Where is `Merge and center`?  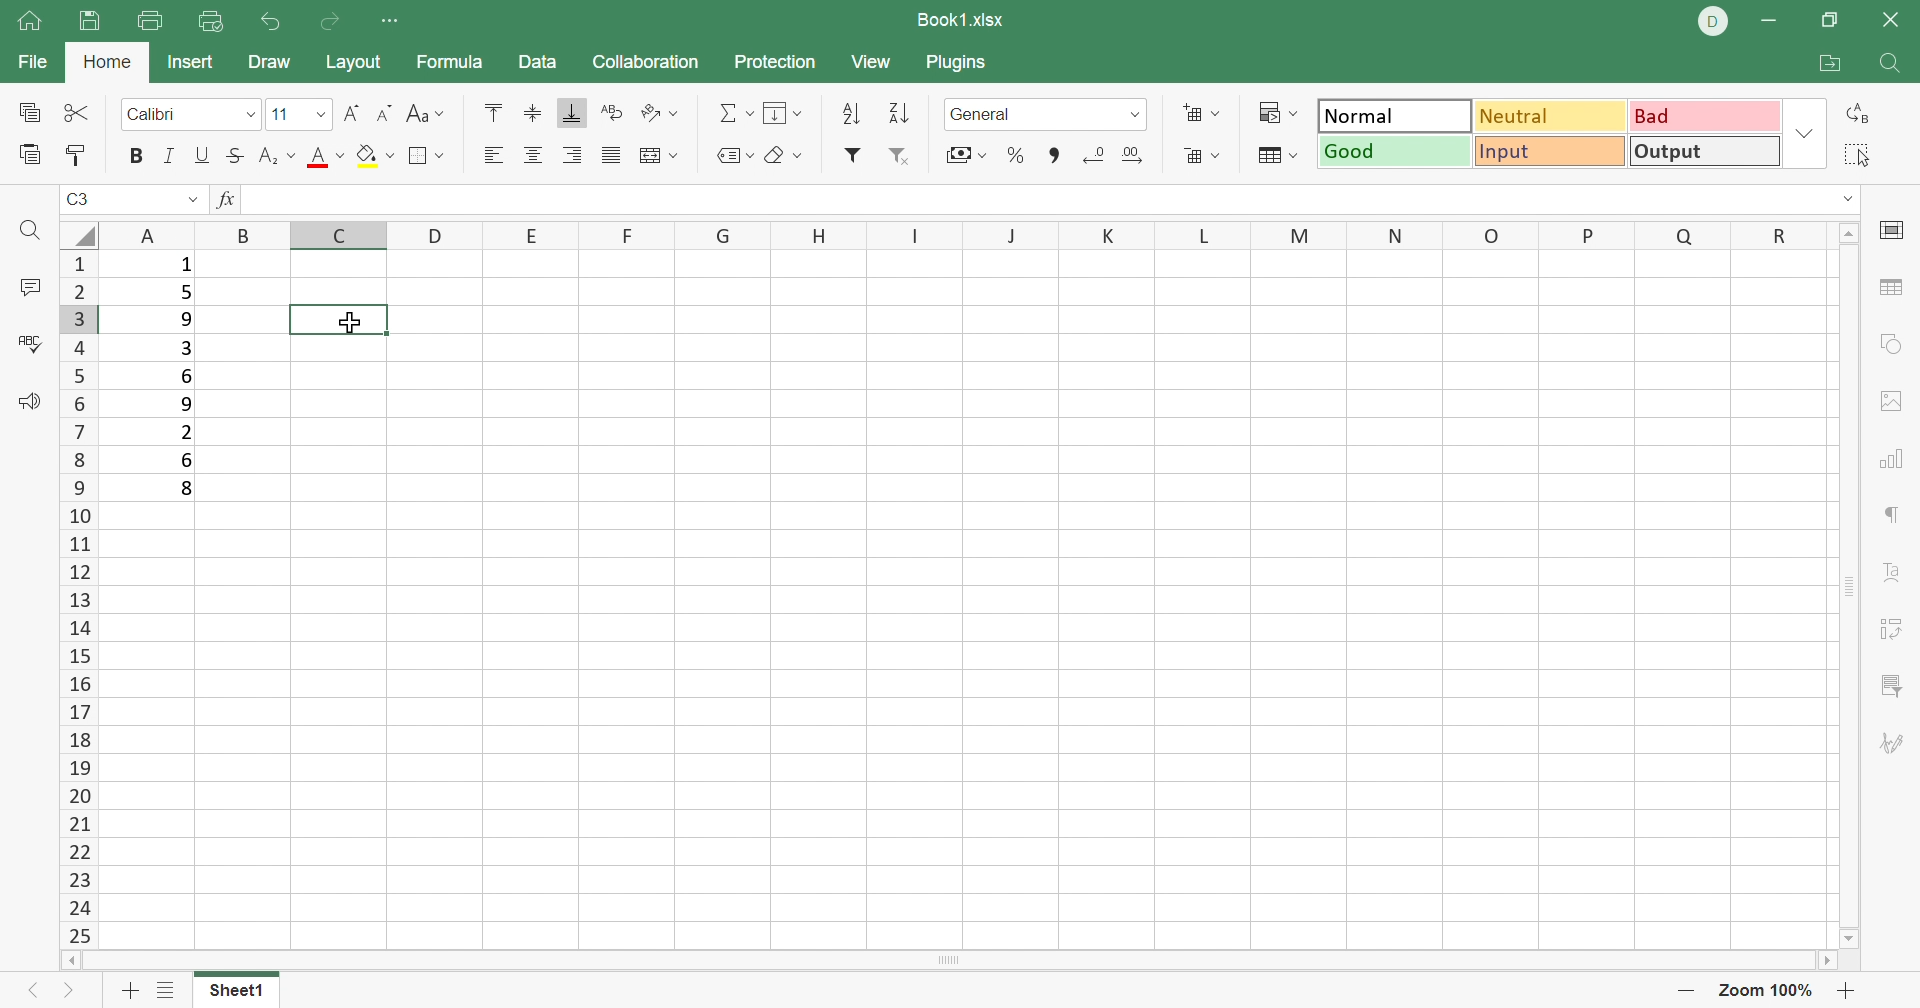 Merge and center is located at coordinates (658, 157).